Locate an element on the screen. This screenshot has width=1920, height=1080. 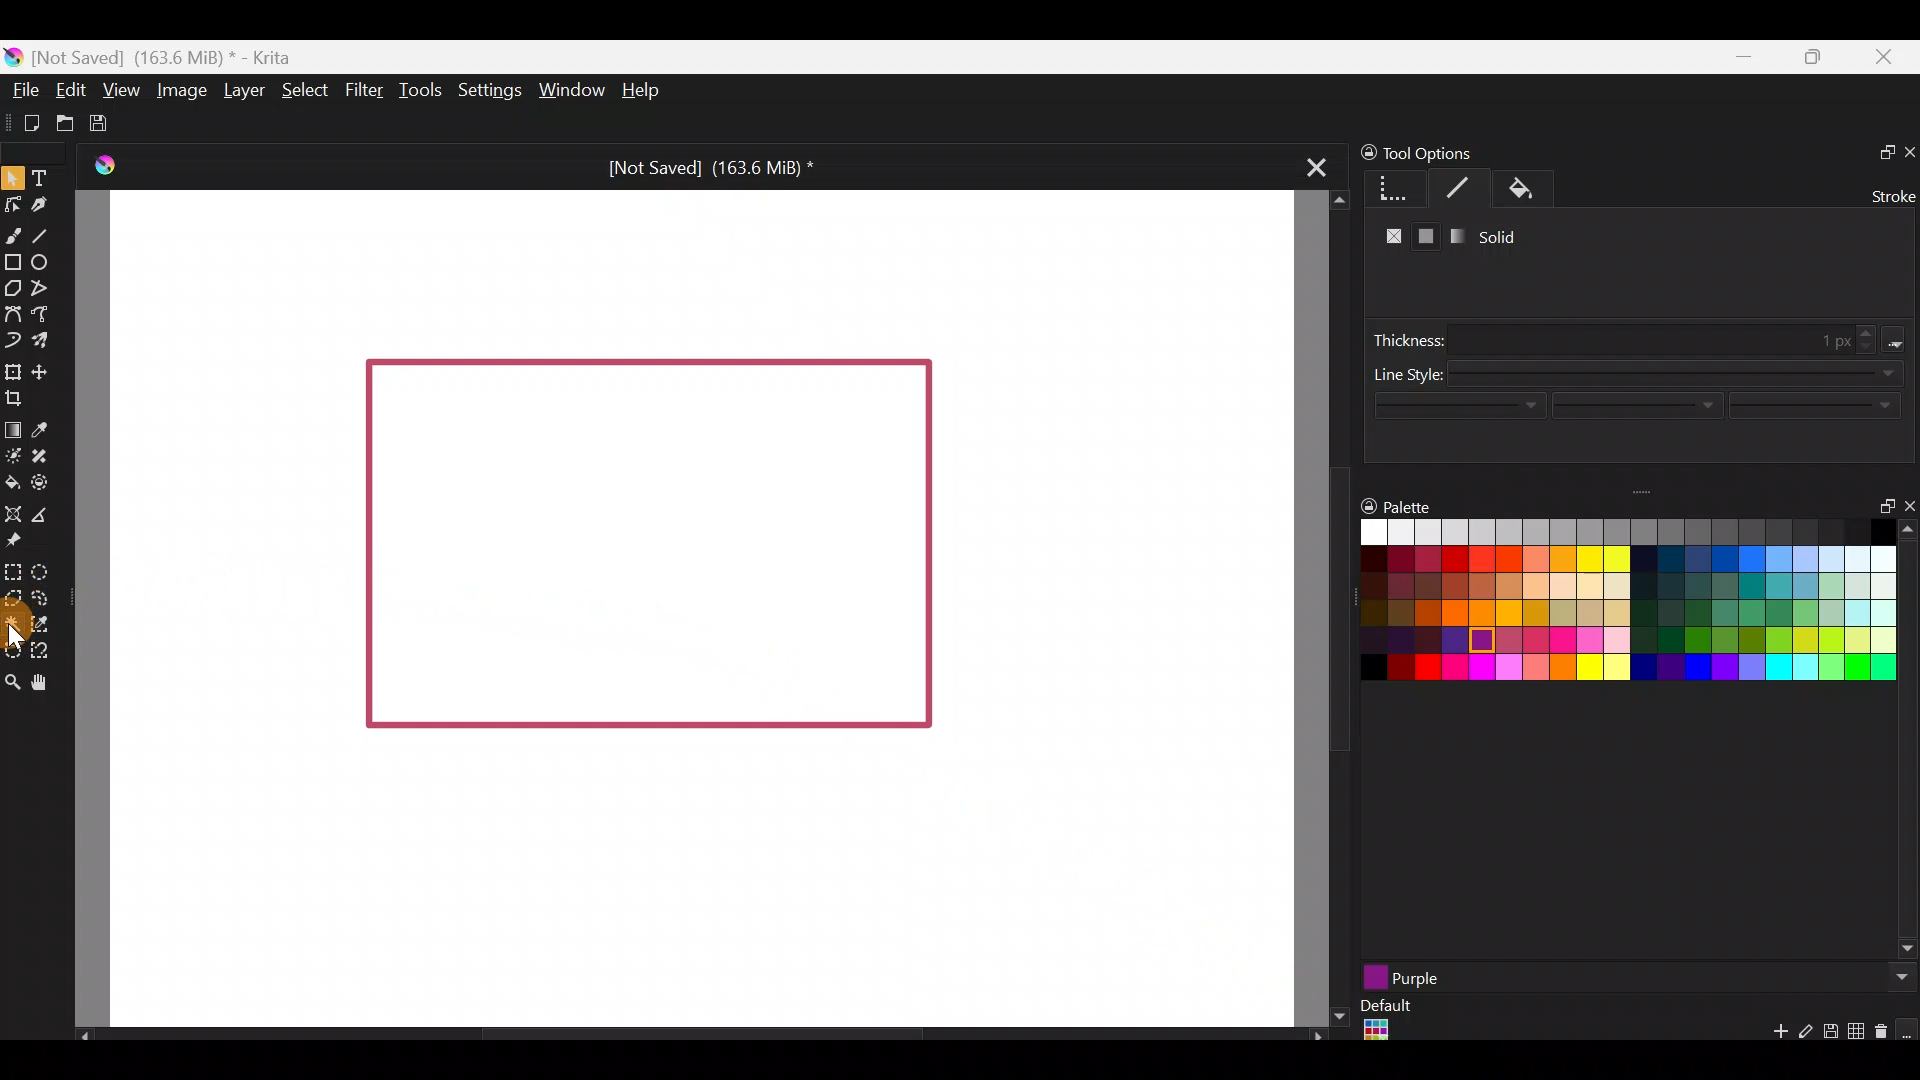
Bezier curve tool is located at coordinates (12, 311).